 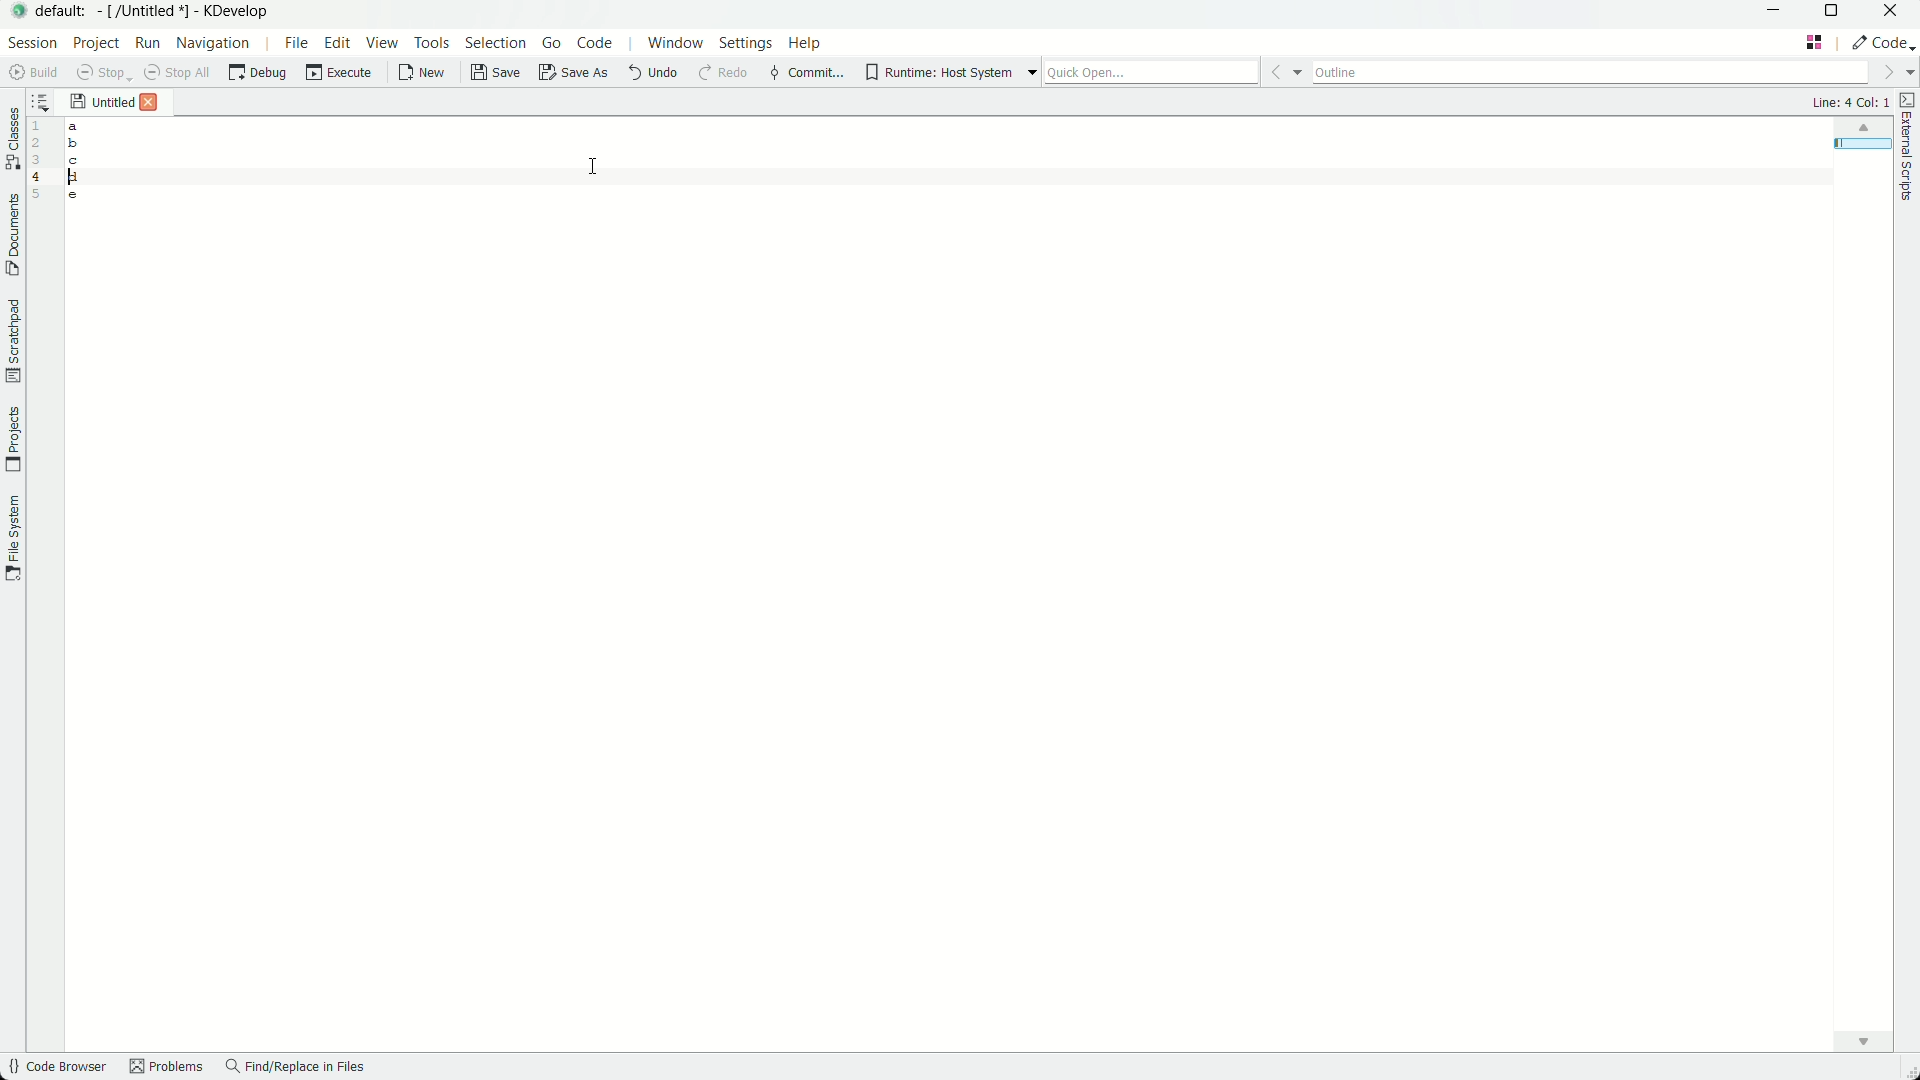 I want to click on commit, so click(x=806, y=73).